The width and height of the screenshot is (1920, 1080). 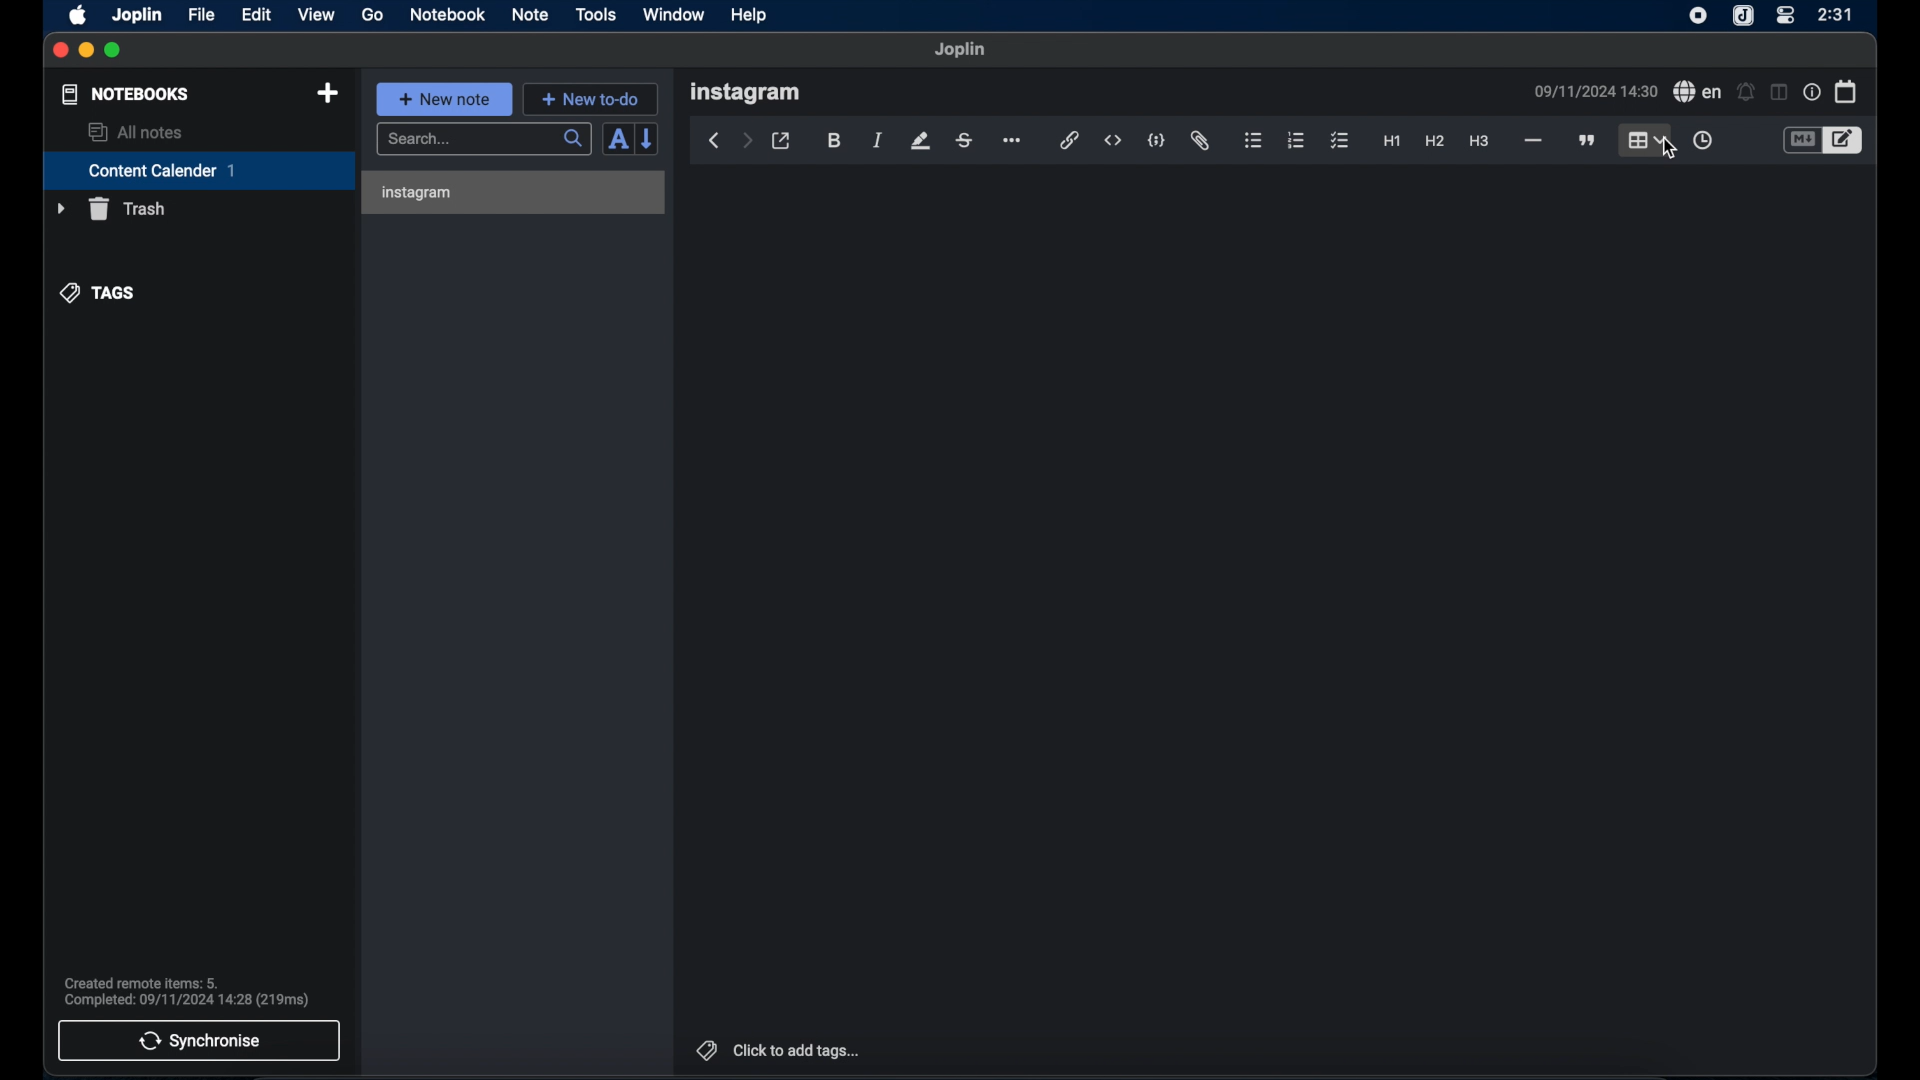 What do you see at coordinates (1155, 140) in the screenshot?
I see `code` at bounding box center [1155, 140].